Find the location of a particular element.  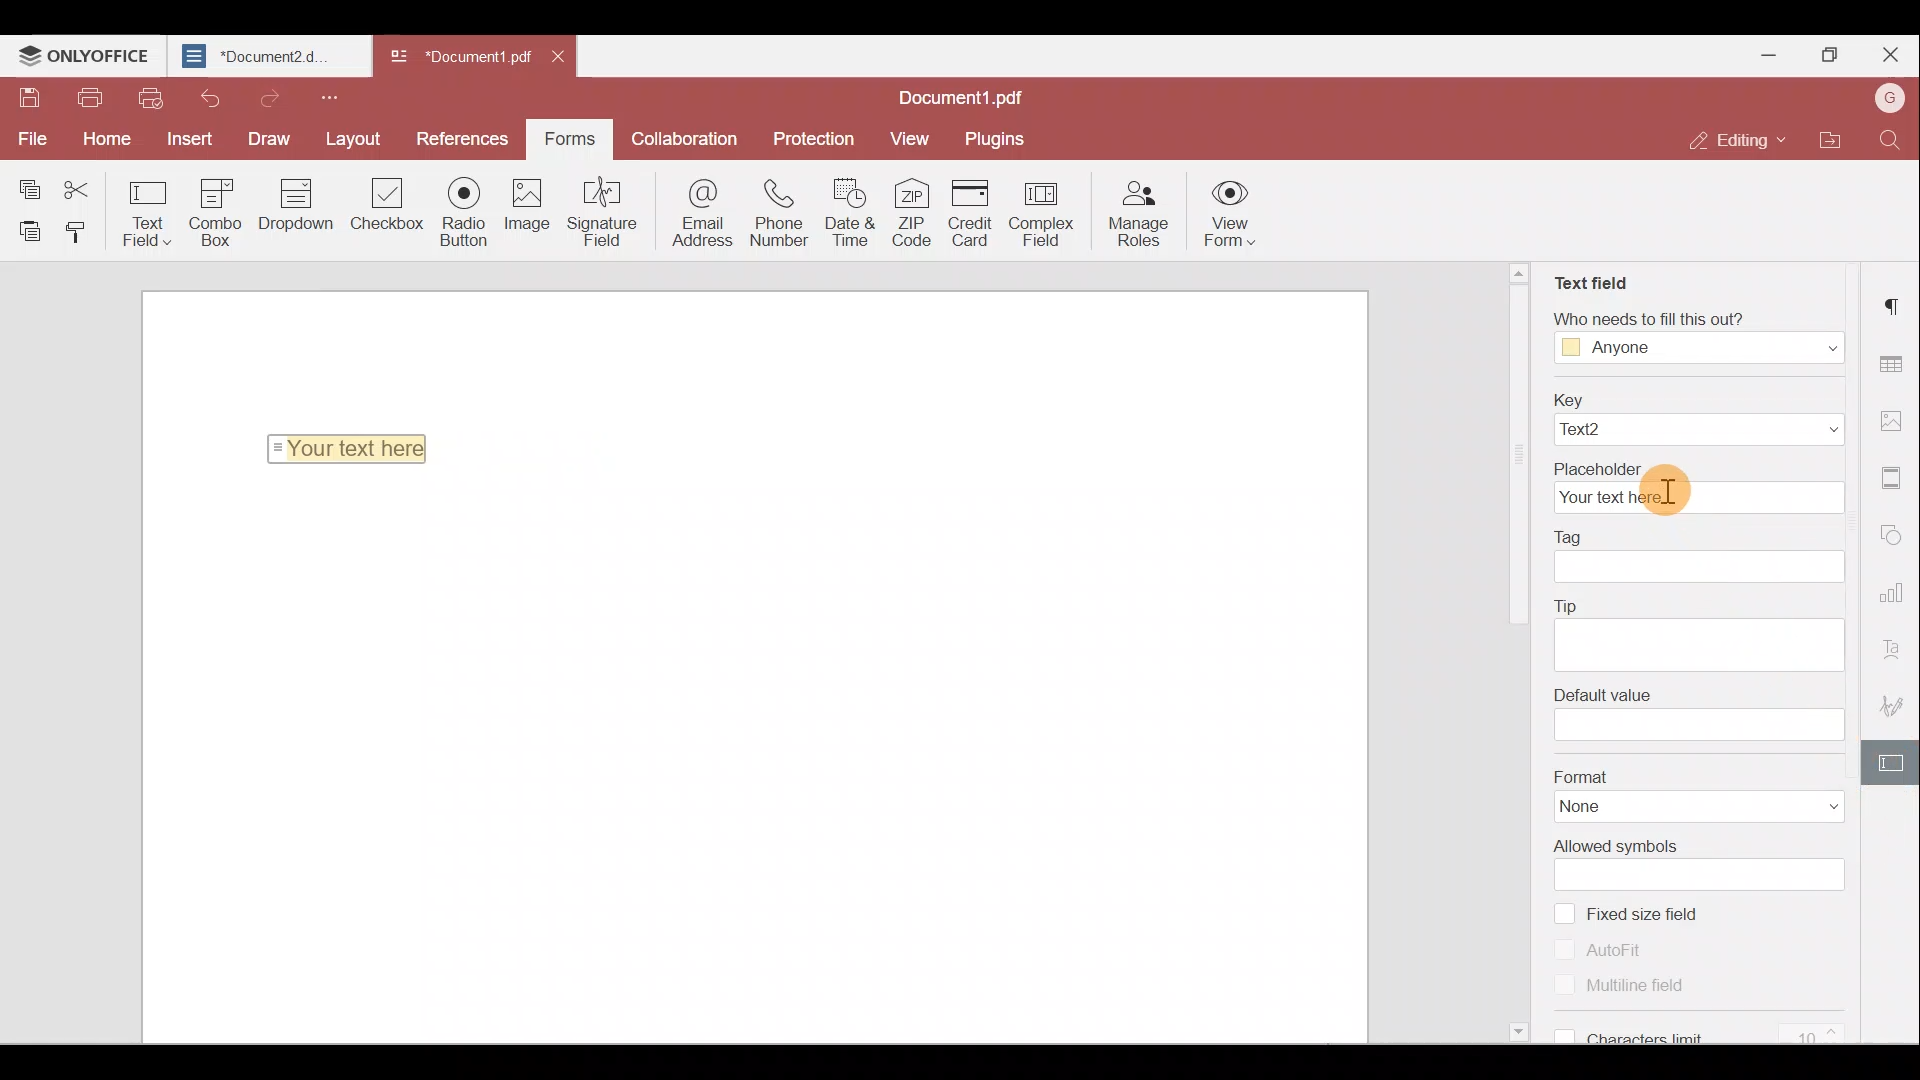

Tag is located at coordinates (1572, 534).